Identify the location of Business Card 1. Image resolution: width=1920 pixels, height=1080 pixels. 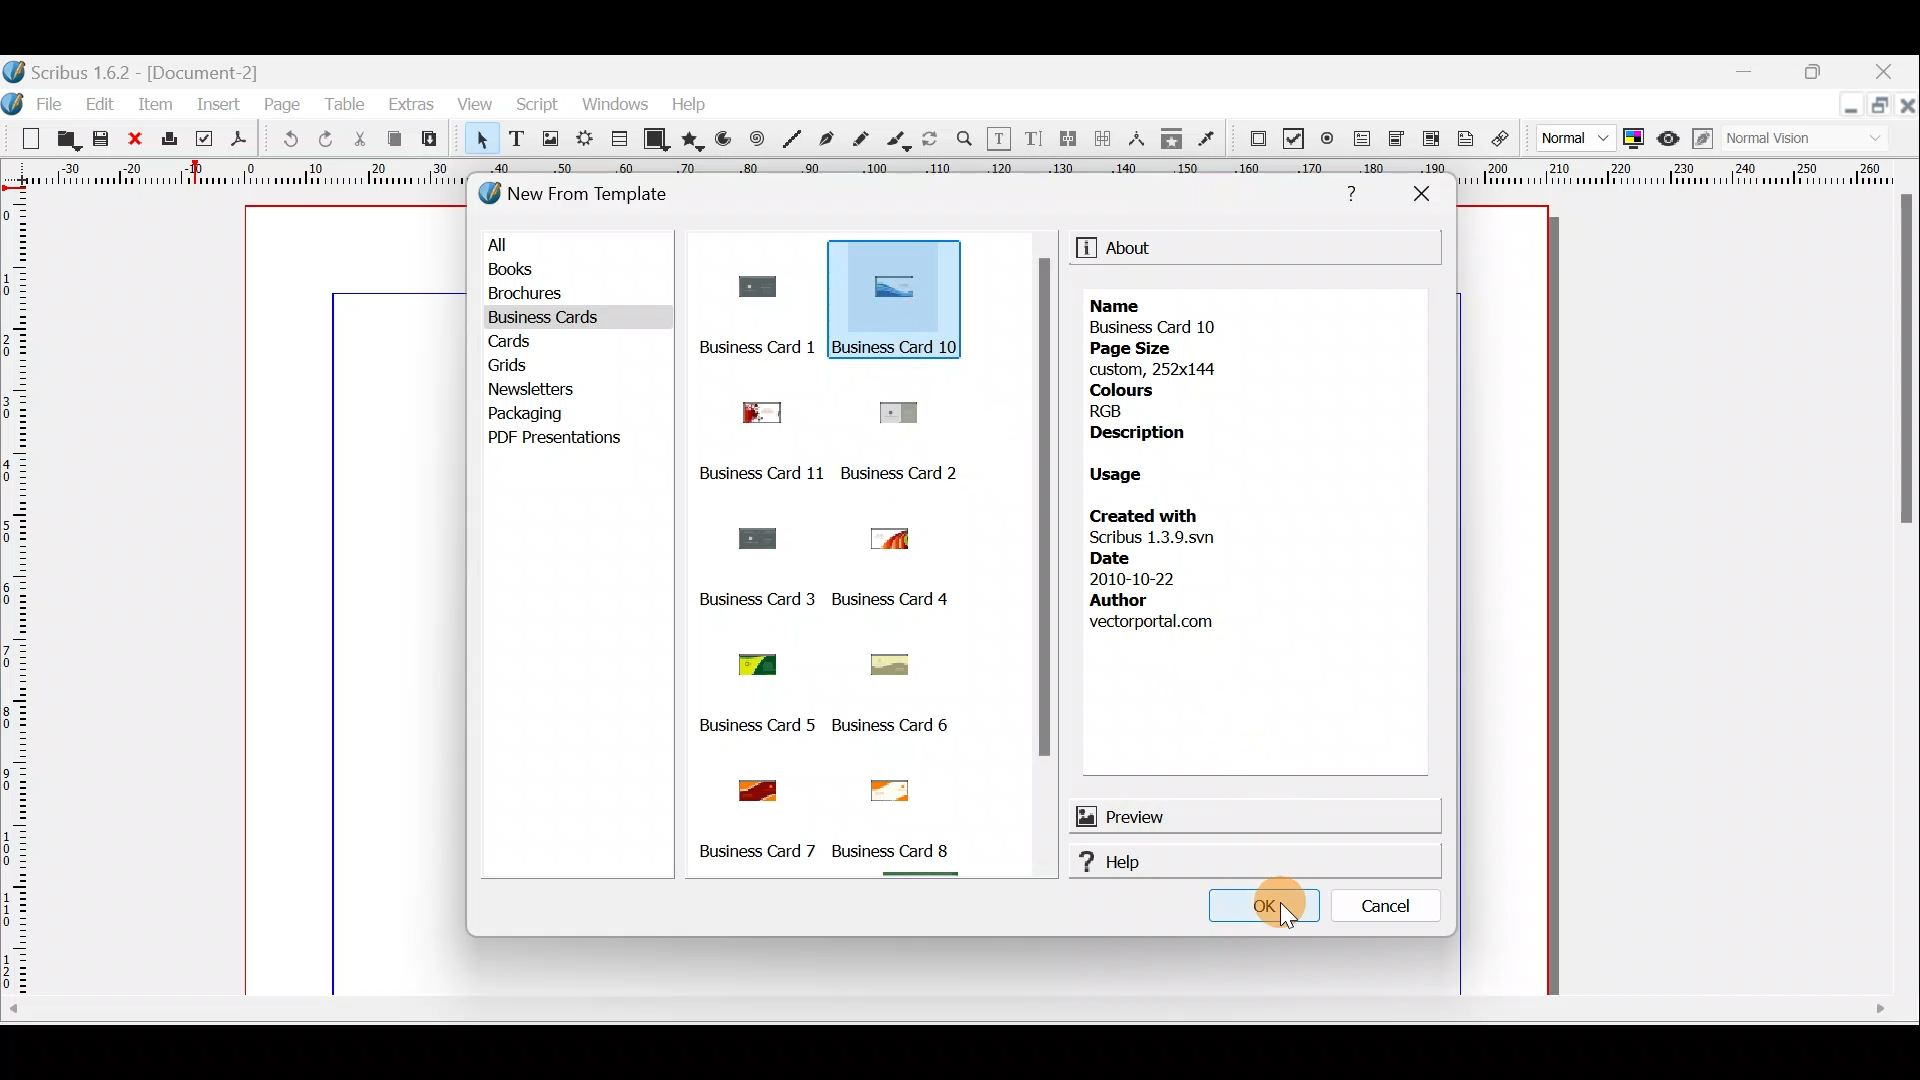
(731, 347).